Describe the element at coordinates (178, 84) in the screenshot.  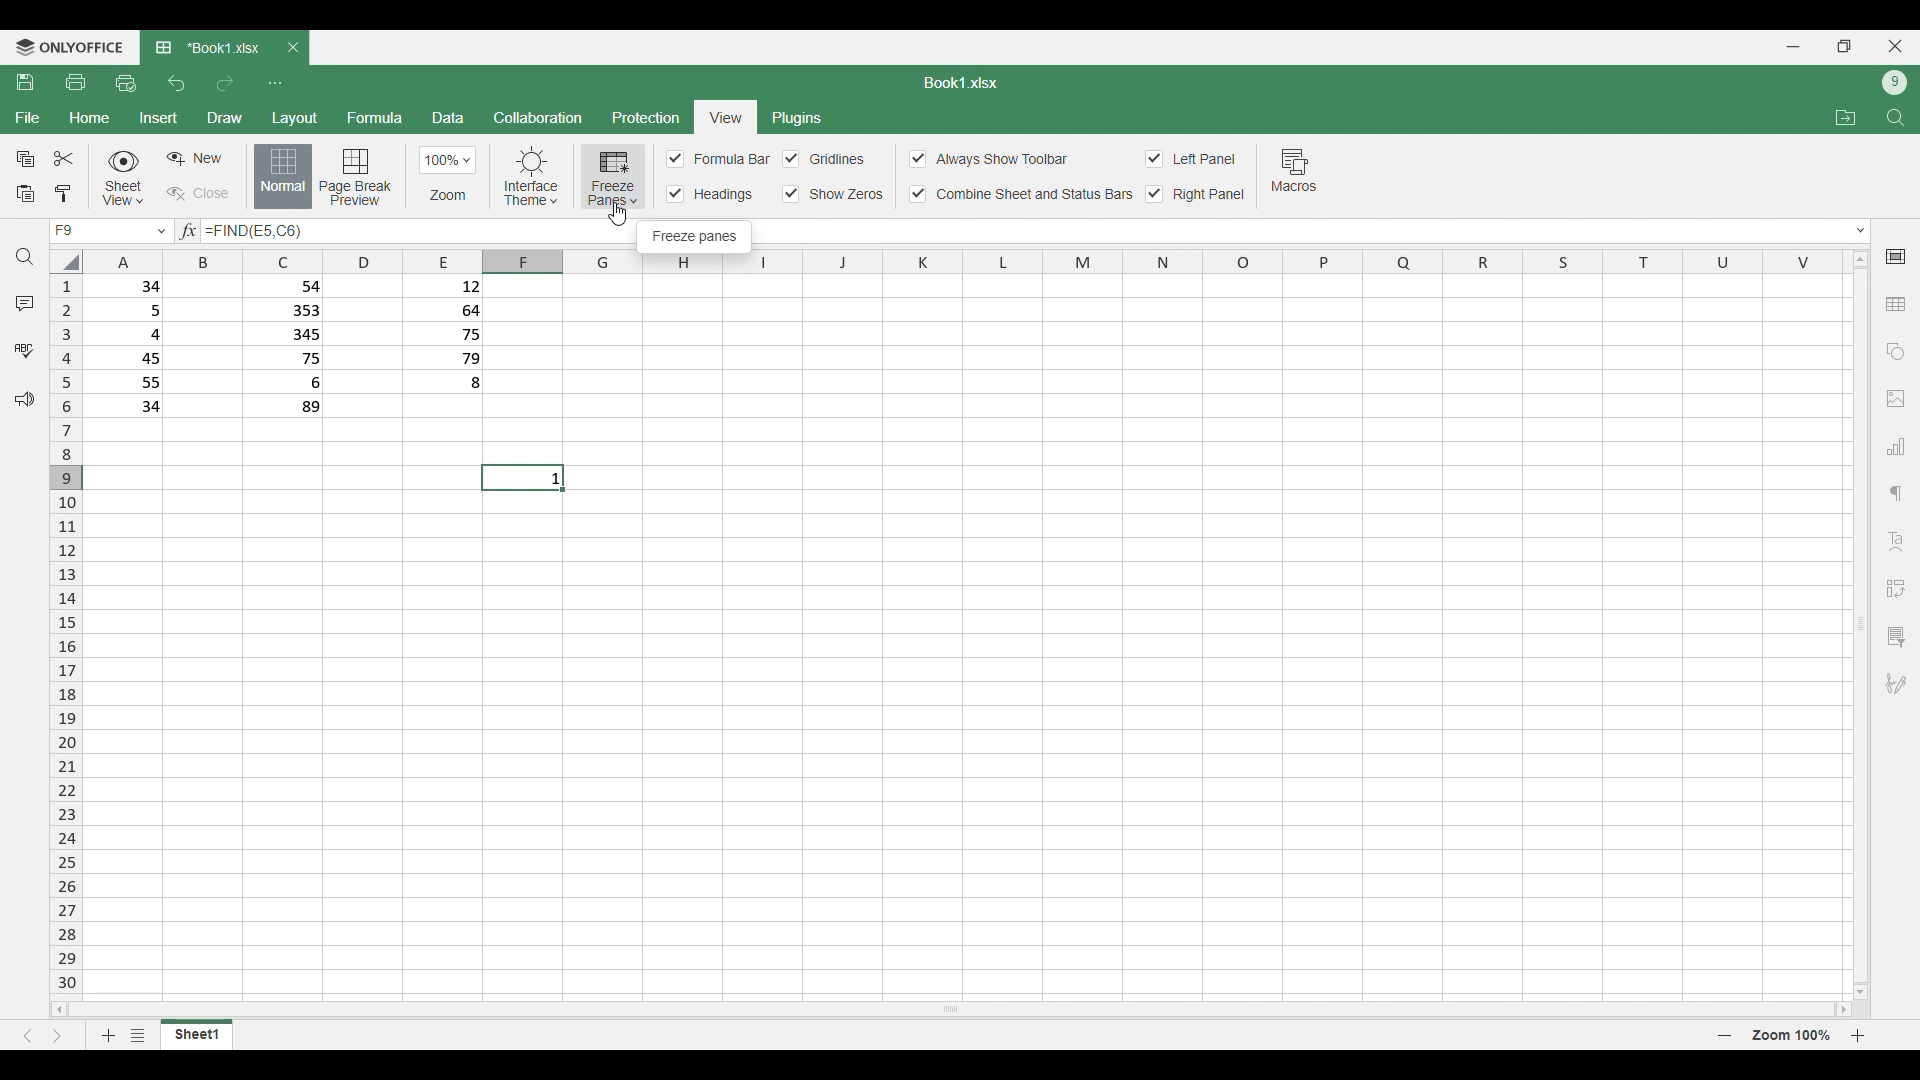
I see `Undo` at that location.